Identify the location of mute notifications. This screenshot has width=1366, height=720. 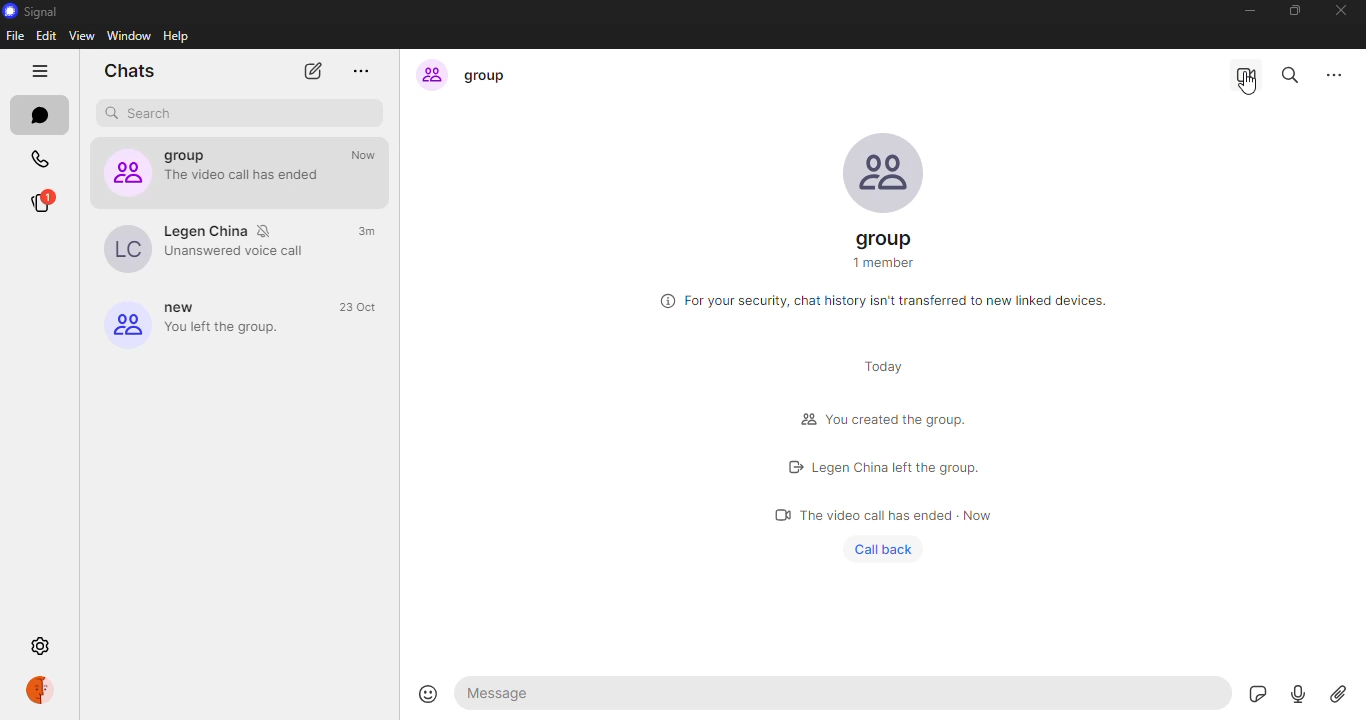
(273, 230).